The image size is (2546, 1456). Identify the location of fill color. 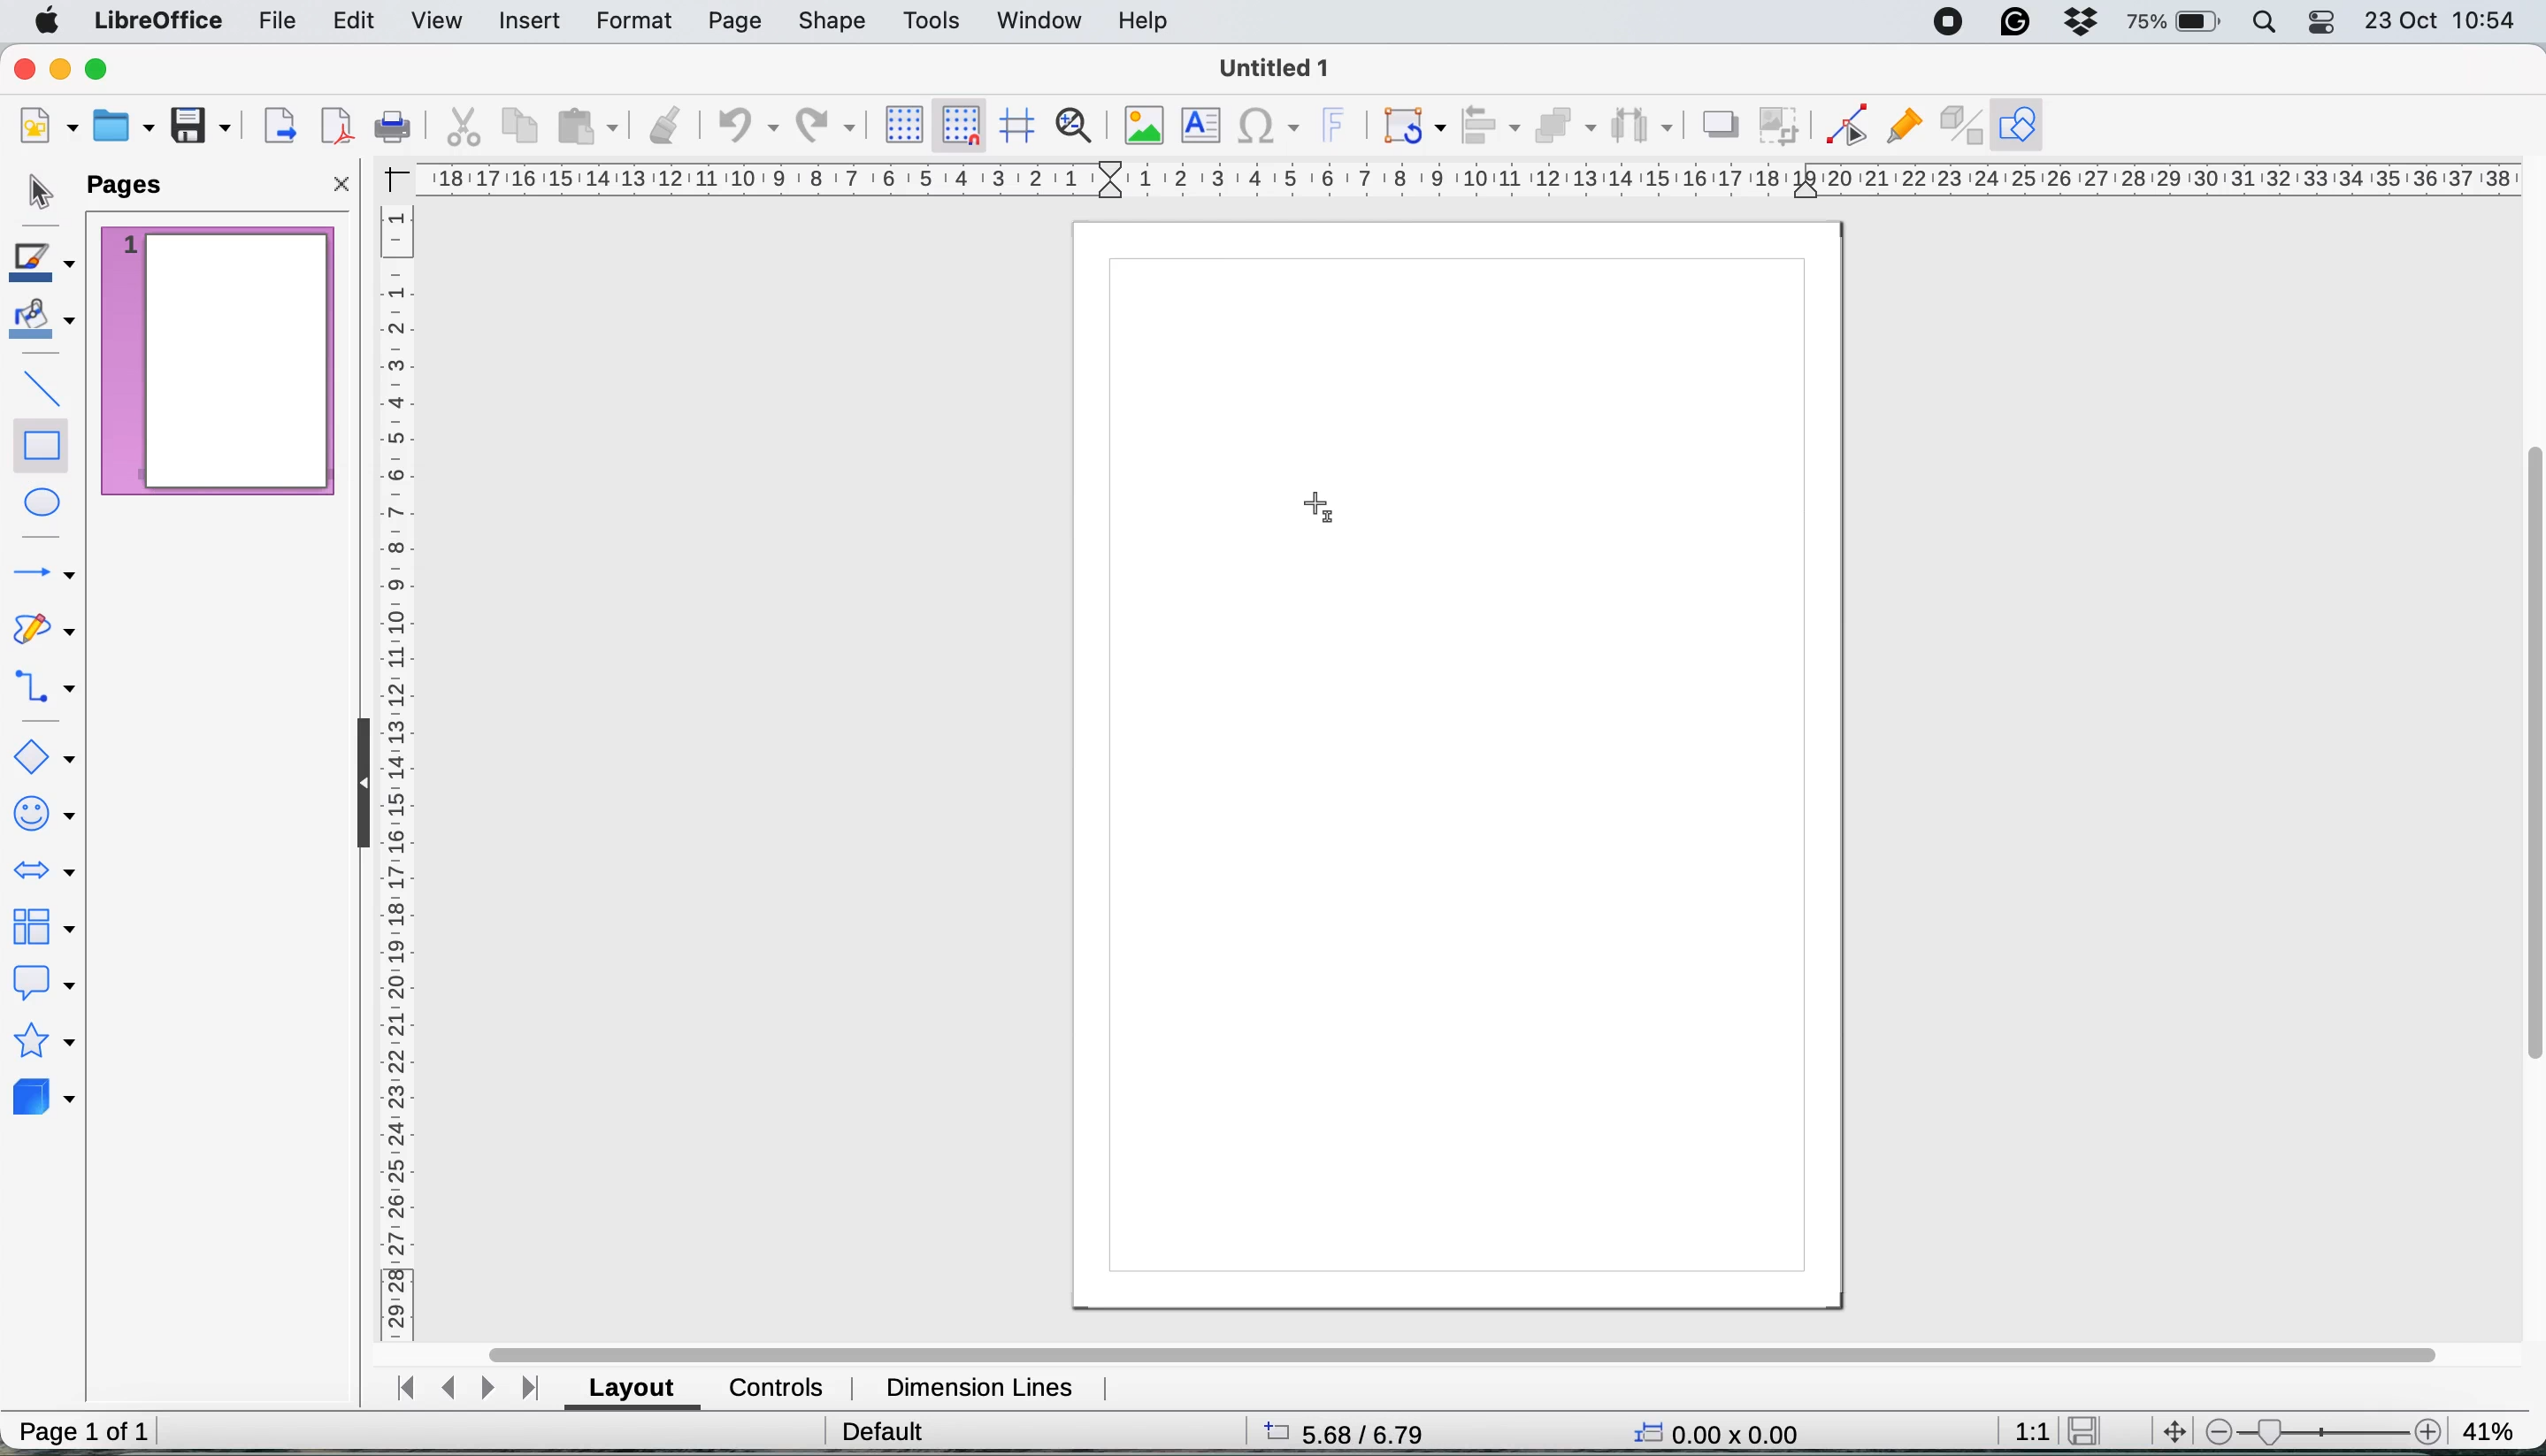
(47, 326).